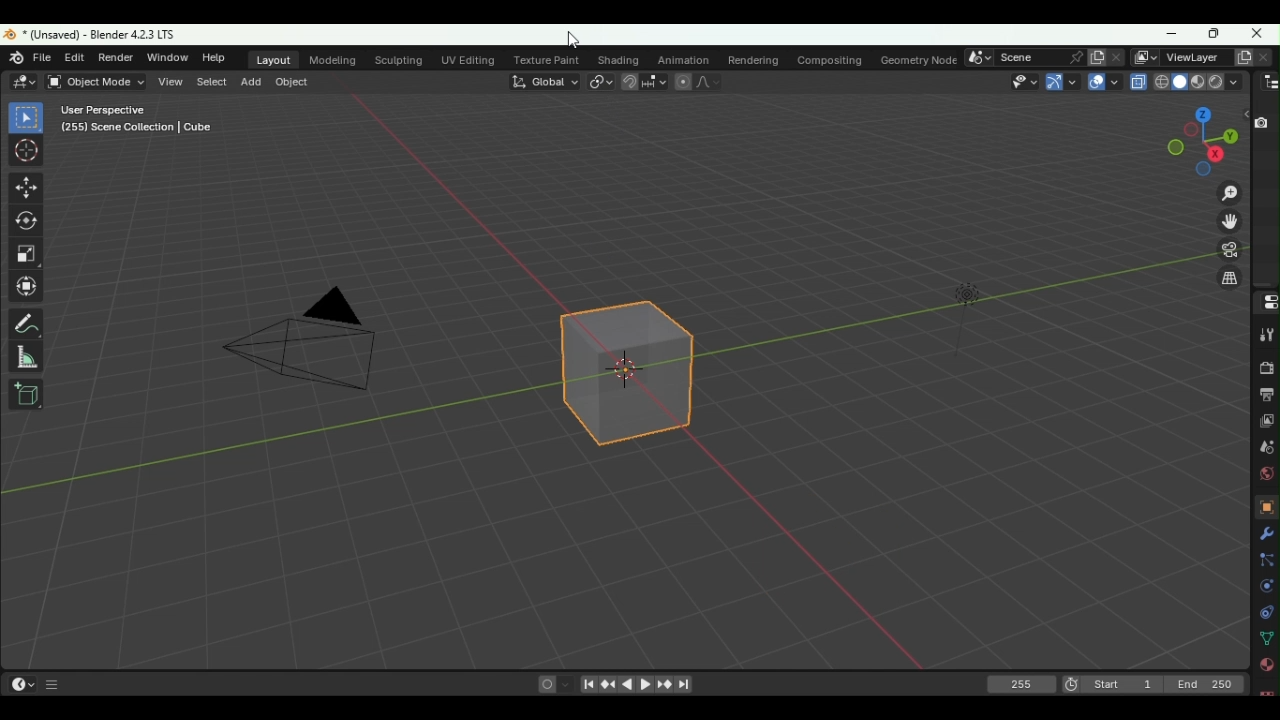  What do you see at coordinates (1145, 56) in the screenshot?
I see `The active workspace view layer showing in the window` at bounding box center [1145, 56].